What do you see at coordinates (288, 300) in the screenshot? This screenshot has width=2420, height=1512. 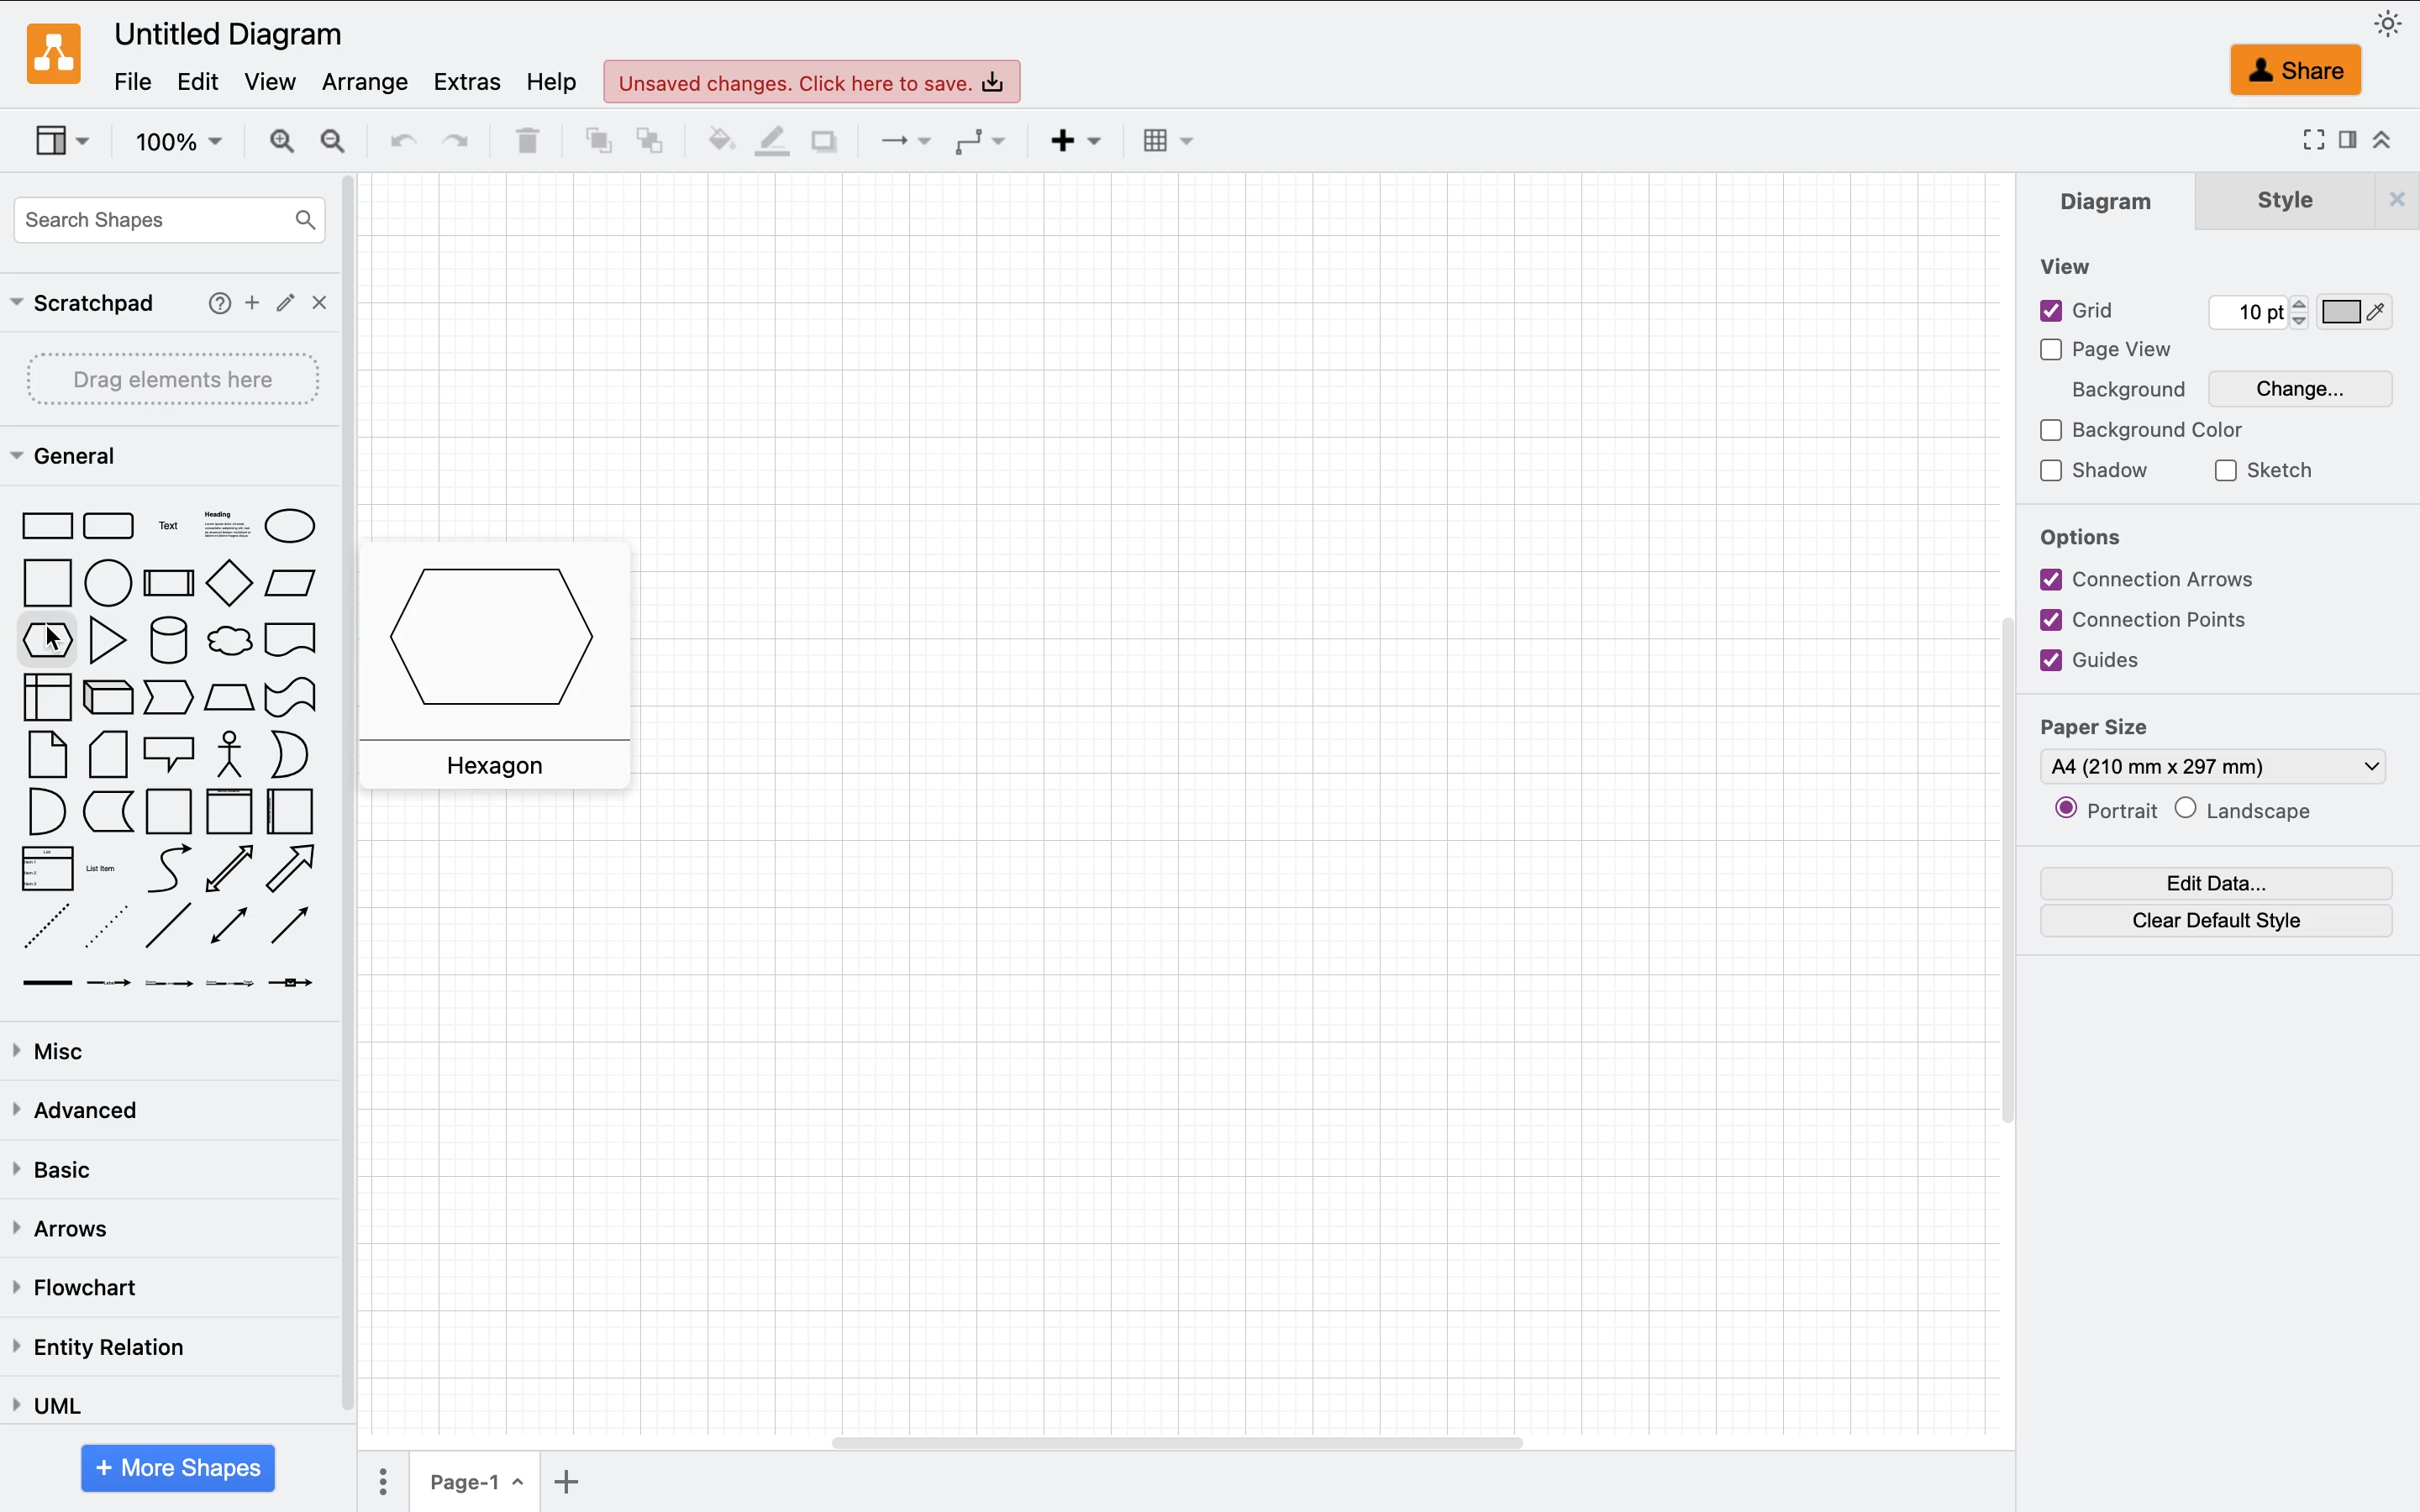 I see `edit` at bounding box center [288, 300].